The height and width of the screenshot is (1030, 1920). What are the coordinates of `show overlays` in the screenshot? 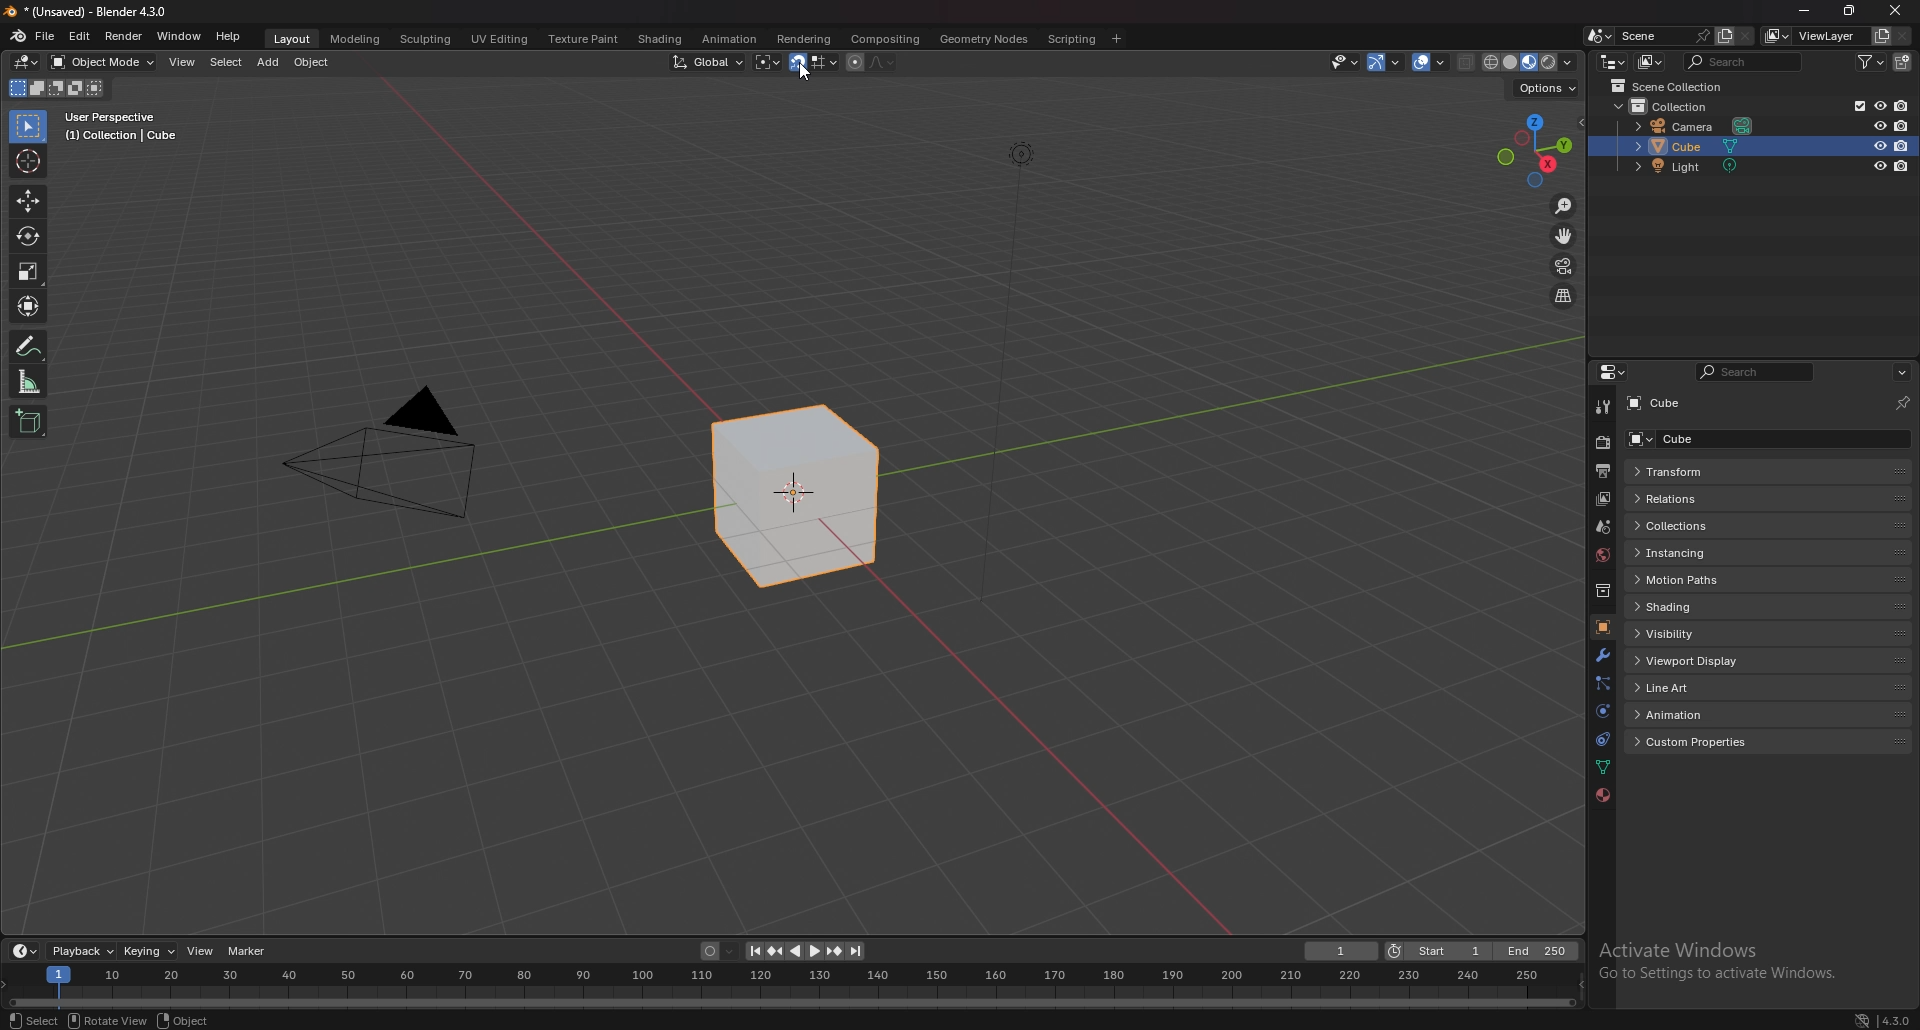 It's located at (1431, 62).